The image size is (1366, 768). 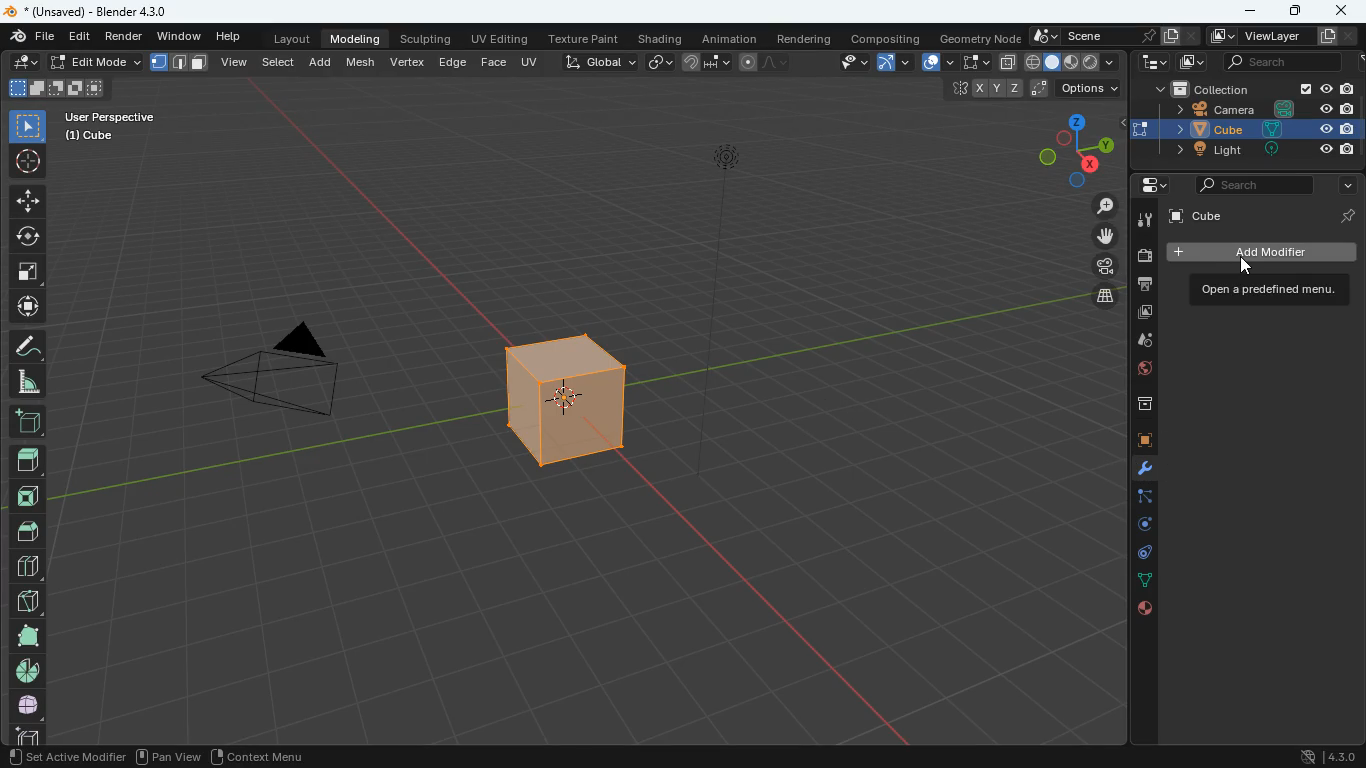 What do you see at coordinates (584, 36) in the screenshot?
I see `texture paint` at bounding box center [584, 36].